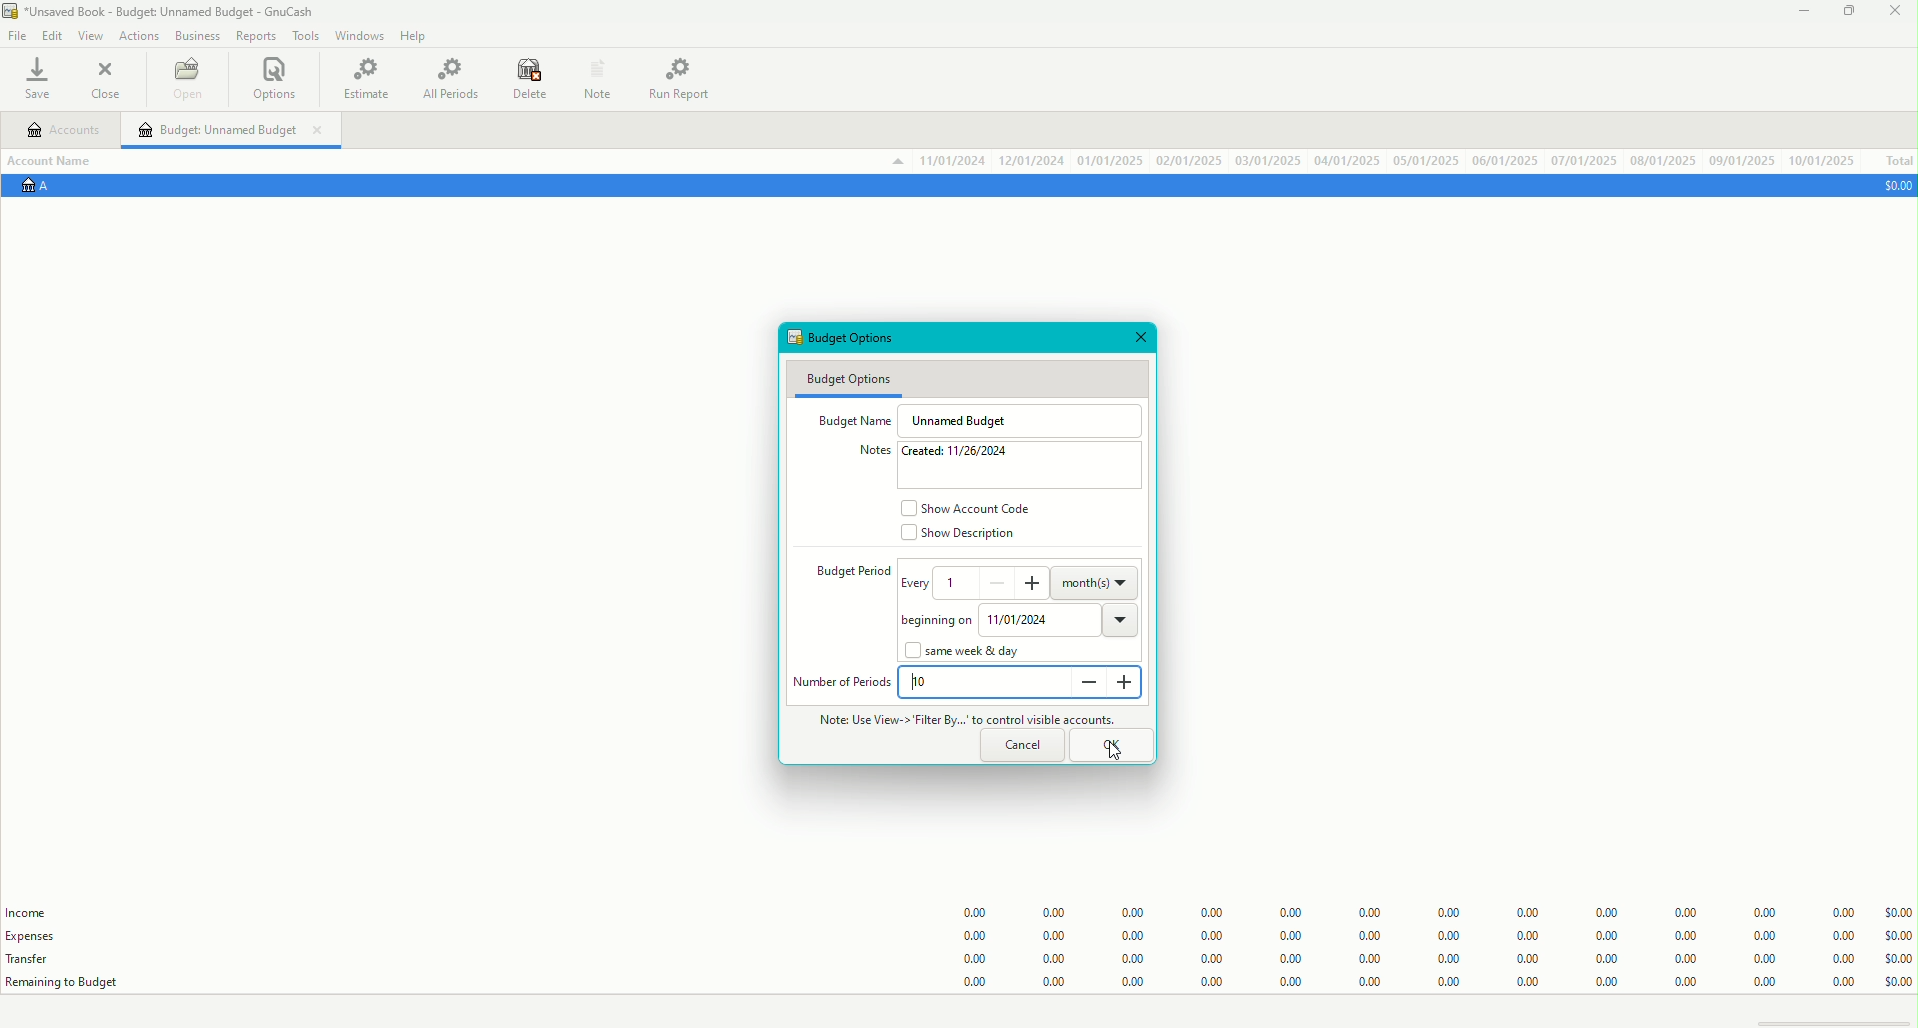  I want to click on month(s), so click(1097, 581).